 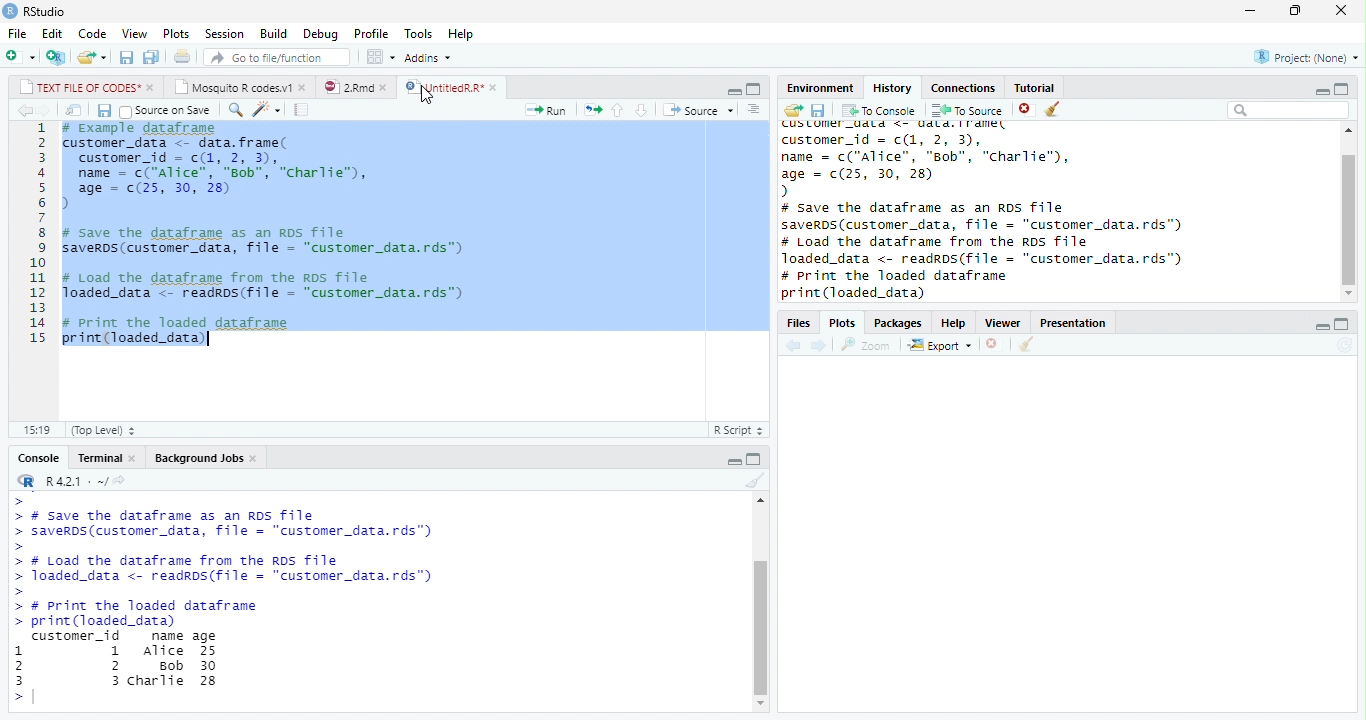 What do you see at coordinates (904, 285) in the screenshot?
I see `# print the loaded dataframe
print (loaded data)` at bounding box center [904, 285].